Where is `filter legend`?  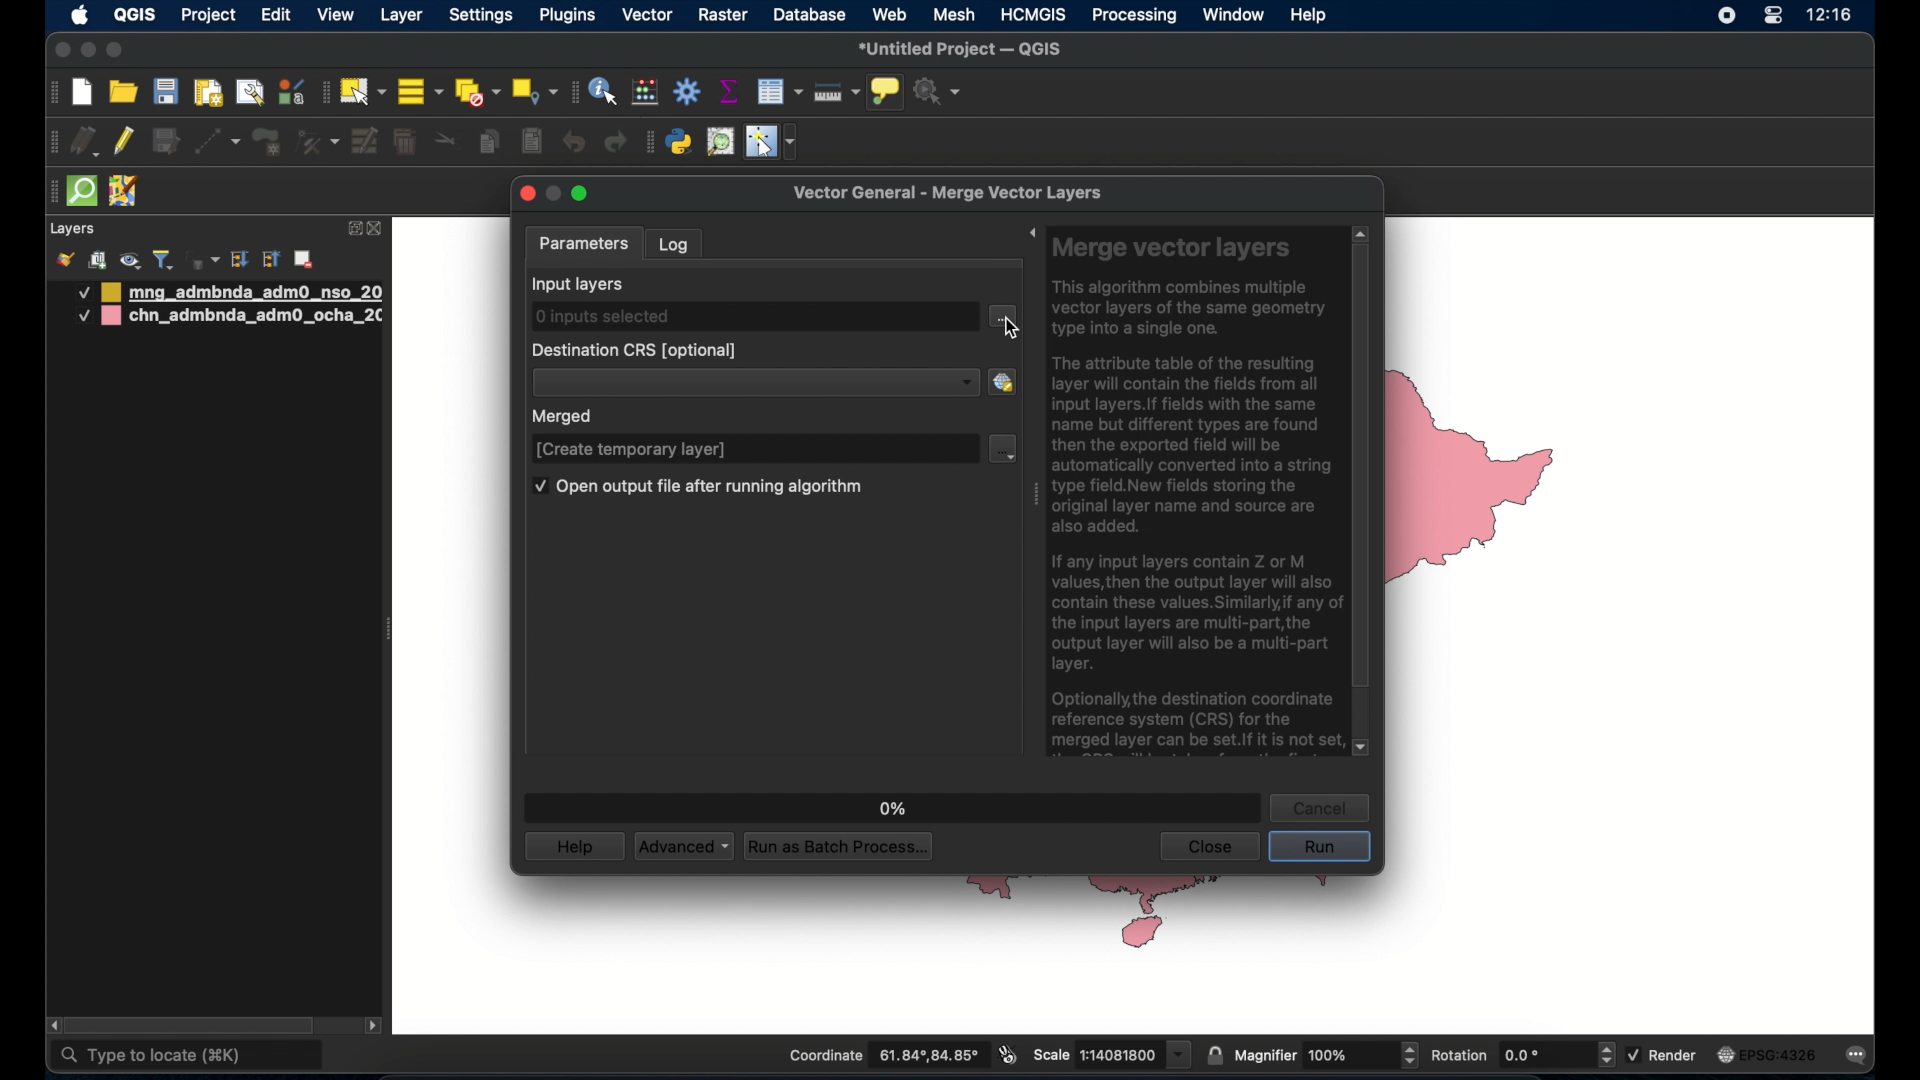
filter legend is located at coordinates (163, 260).